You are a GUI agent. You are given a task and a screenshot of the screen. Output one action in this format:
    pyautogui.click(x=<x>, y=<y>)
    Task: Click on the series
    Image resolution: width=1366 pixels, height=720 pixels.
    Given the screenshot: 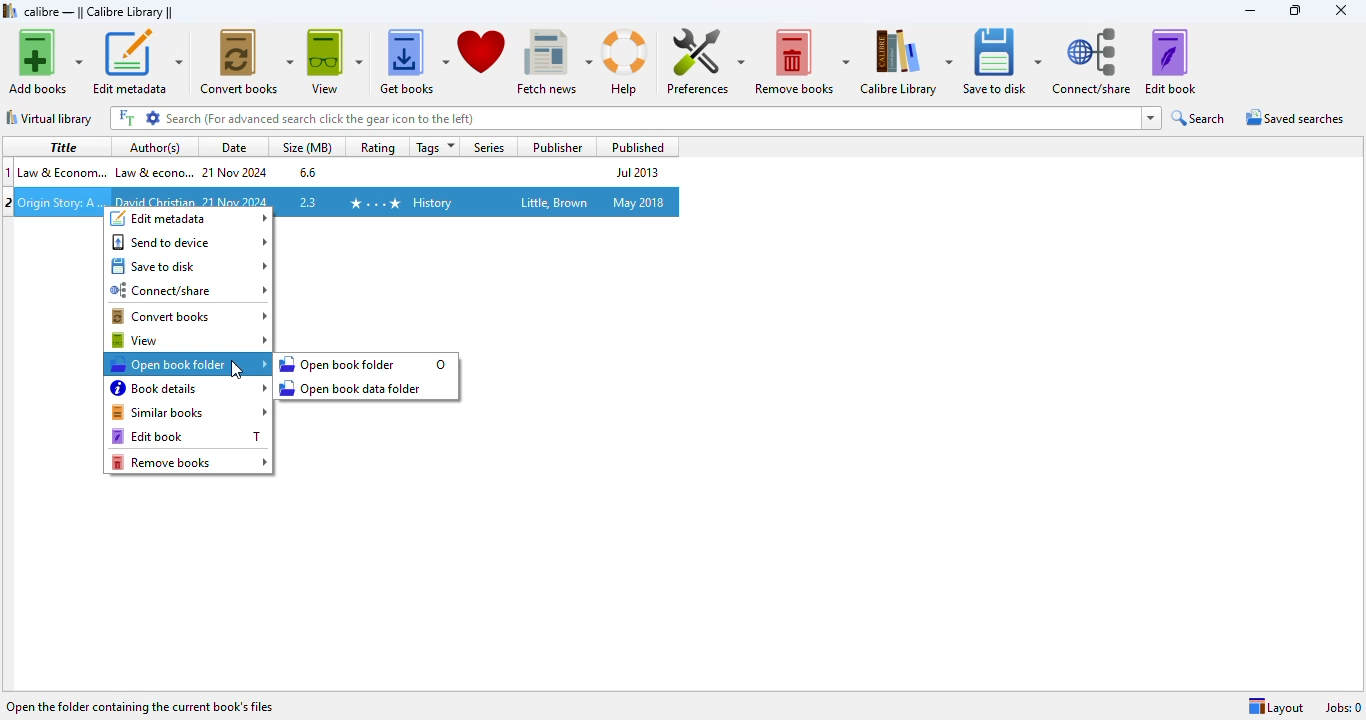 What is the action you would take?
    pyautogui.click(x=490, y=146)
    